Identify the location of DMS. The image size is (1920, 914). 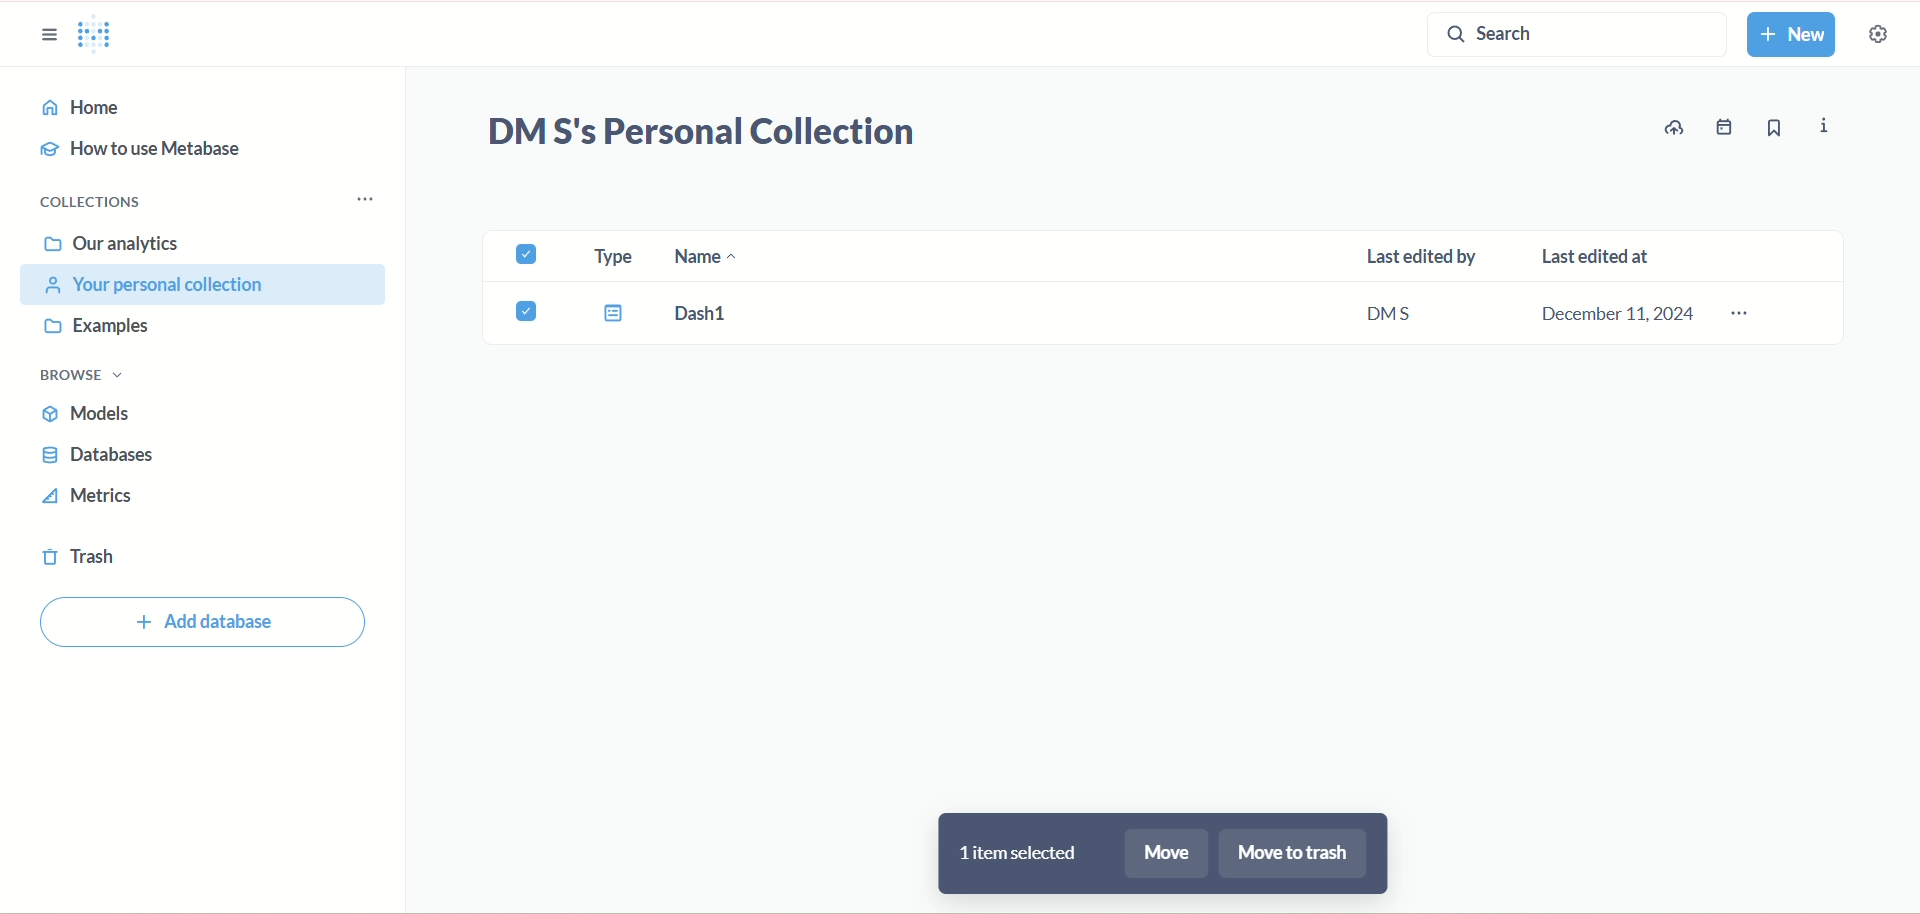
(1384, 310).